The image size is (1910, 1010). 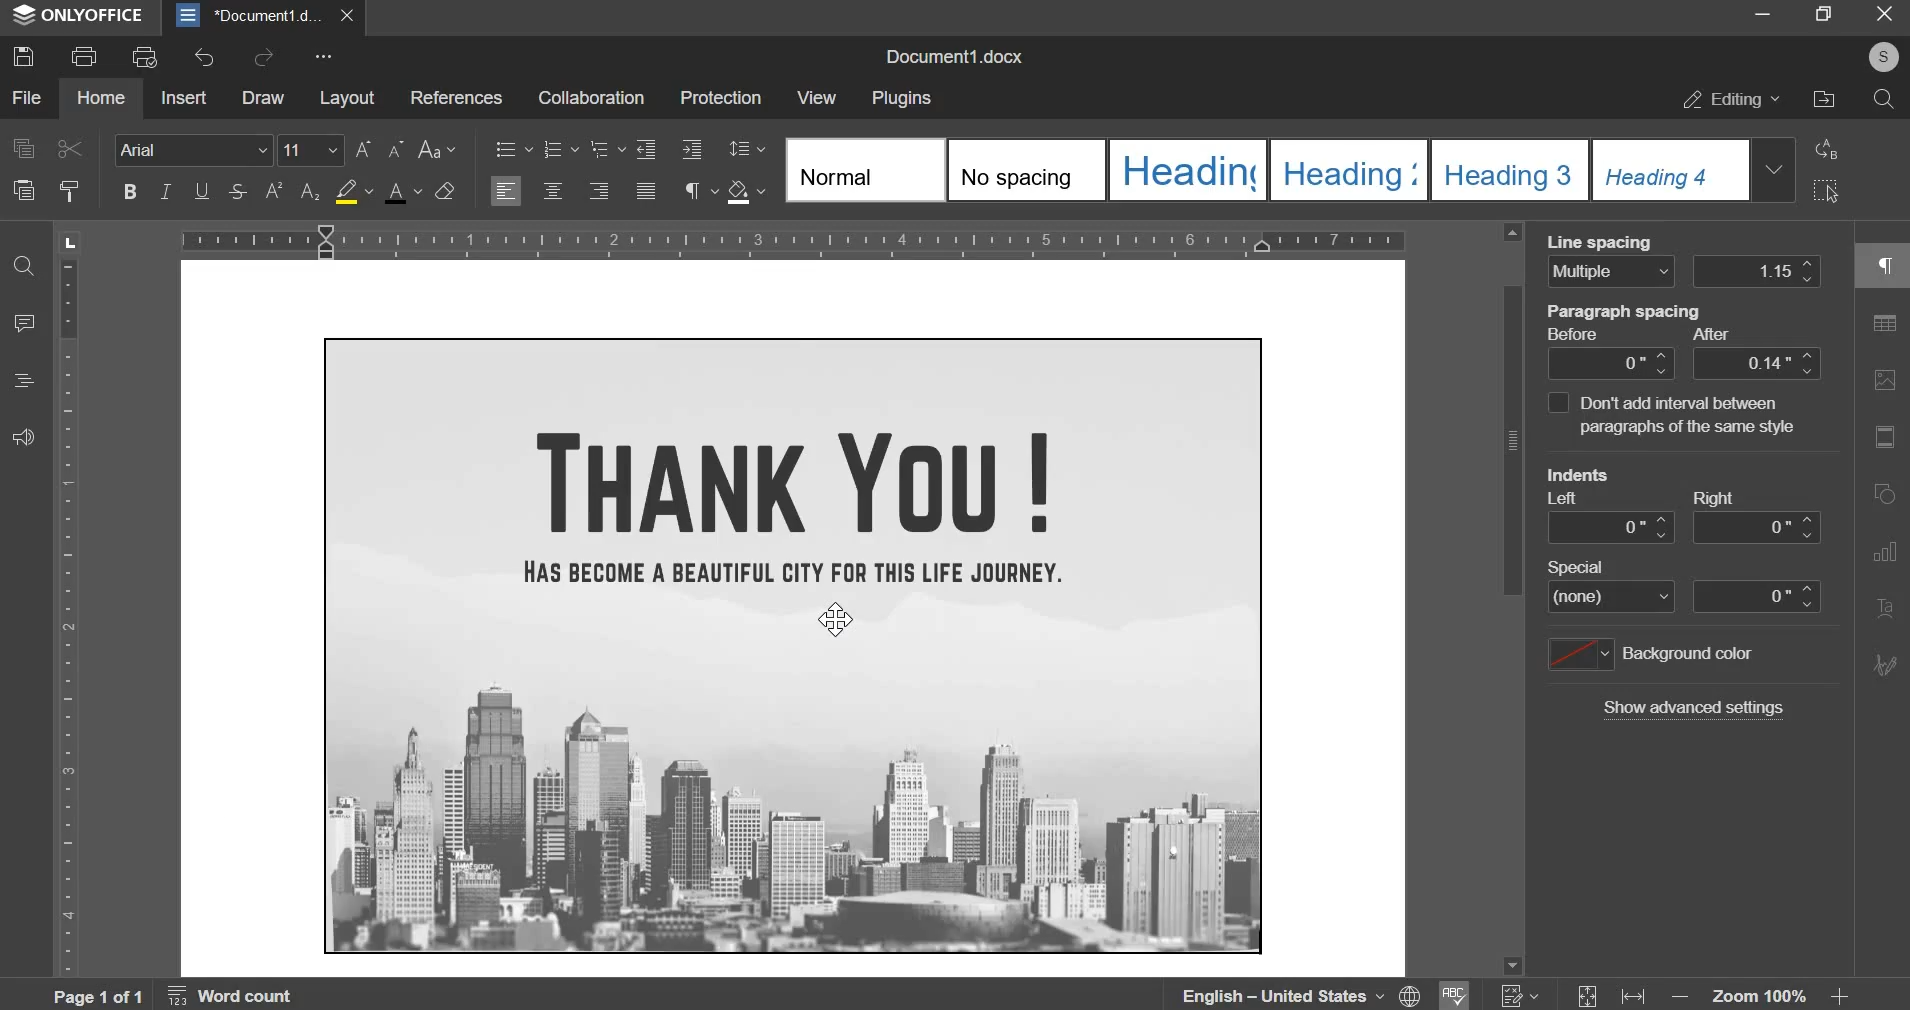 I want to click on special, so click(x=1580, y=568).